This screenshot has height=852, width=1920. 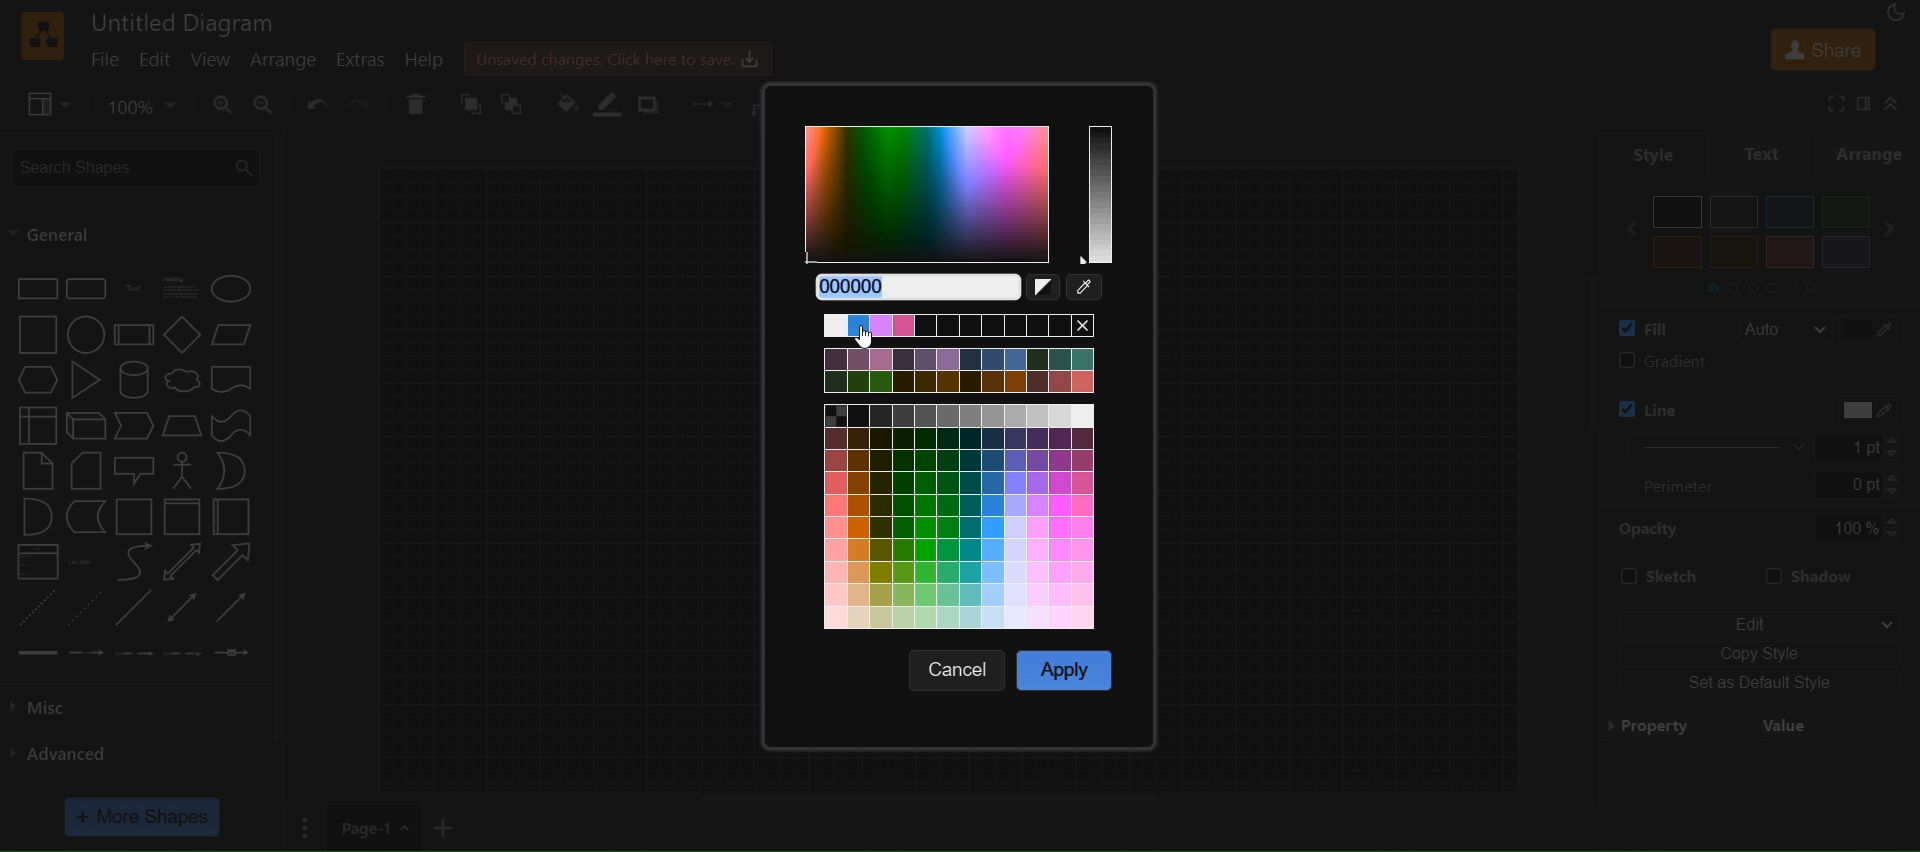 What do you see at coordinates (1642, 152) in the screenshot?
I see `style` at bounding box center [1642, 152].